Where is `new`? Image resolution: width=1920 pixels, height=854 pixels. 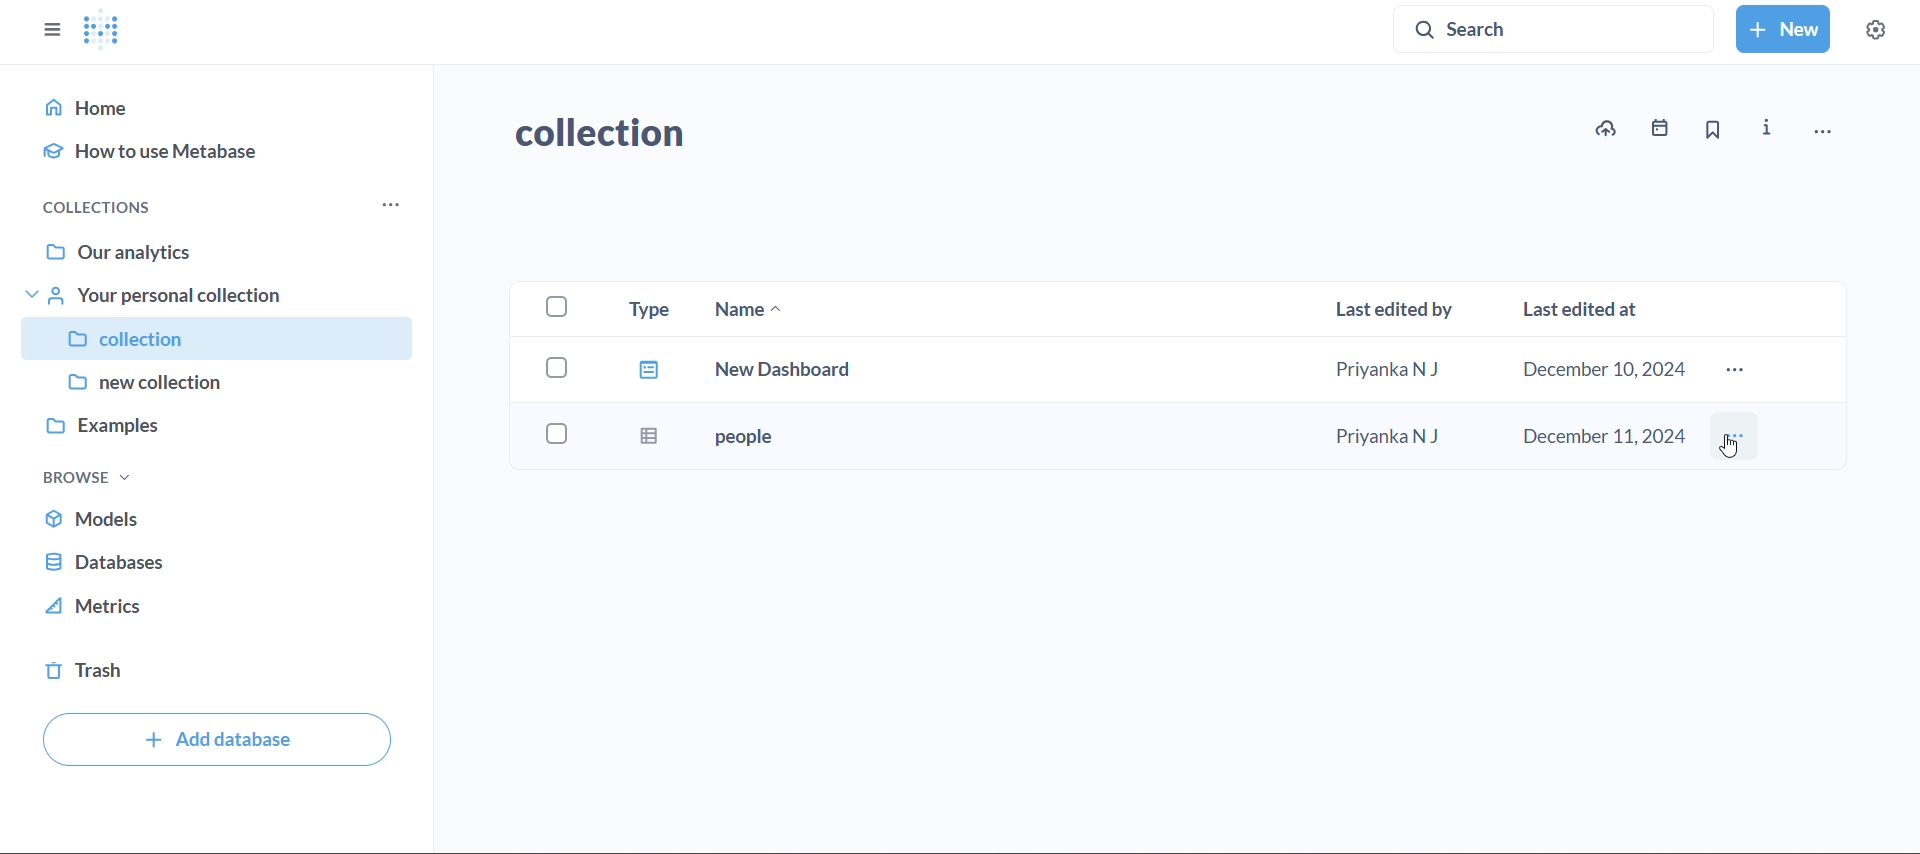
new is located at coordinates (1783, 29).